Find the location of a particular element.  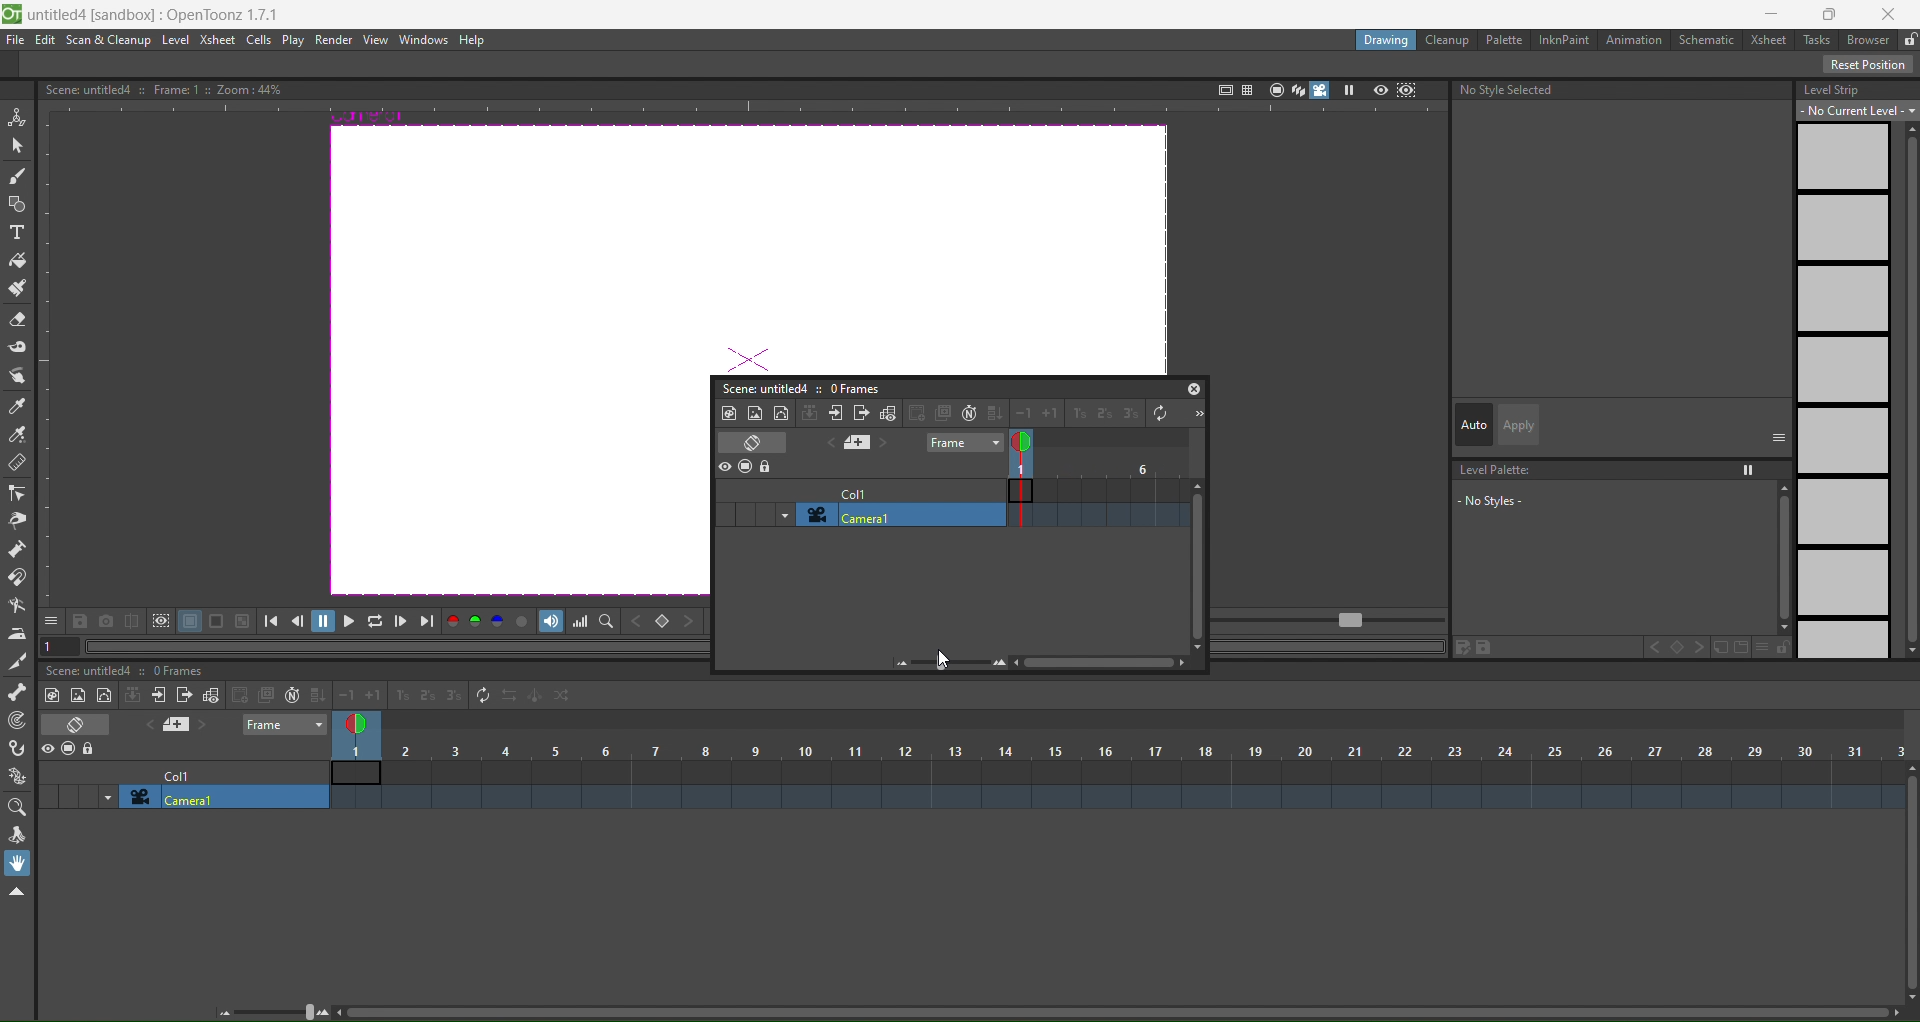

col1 is located at coordinates (853, 491).